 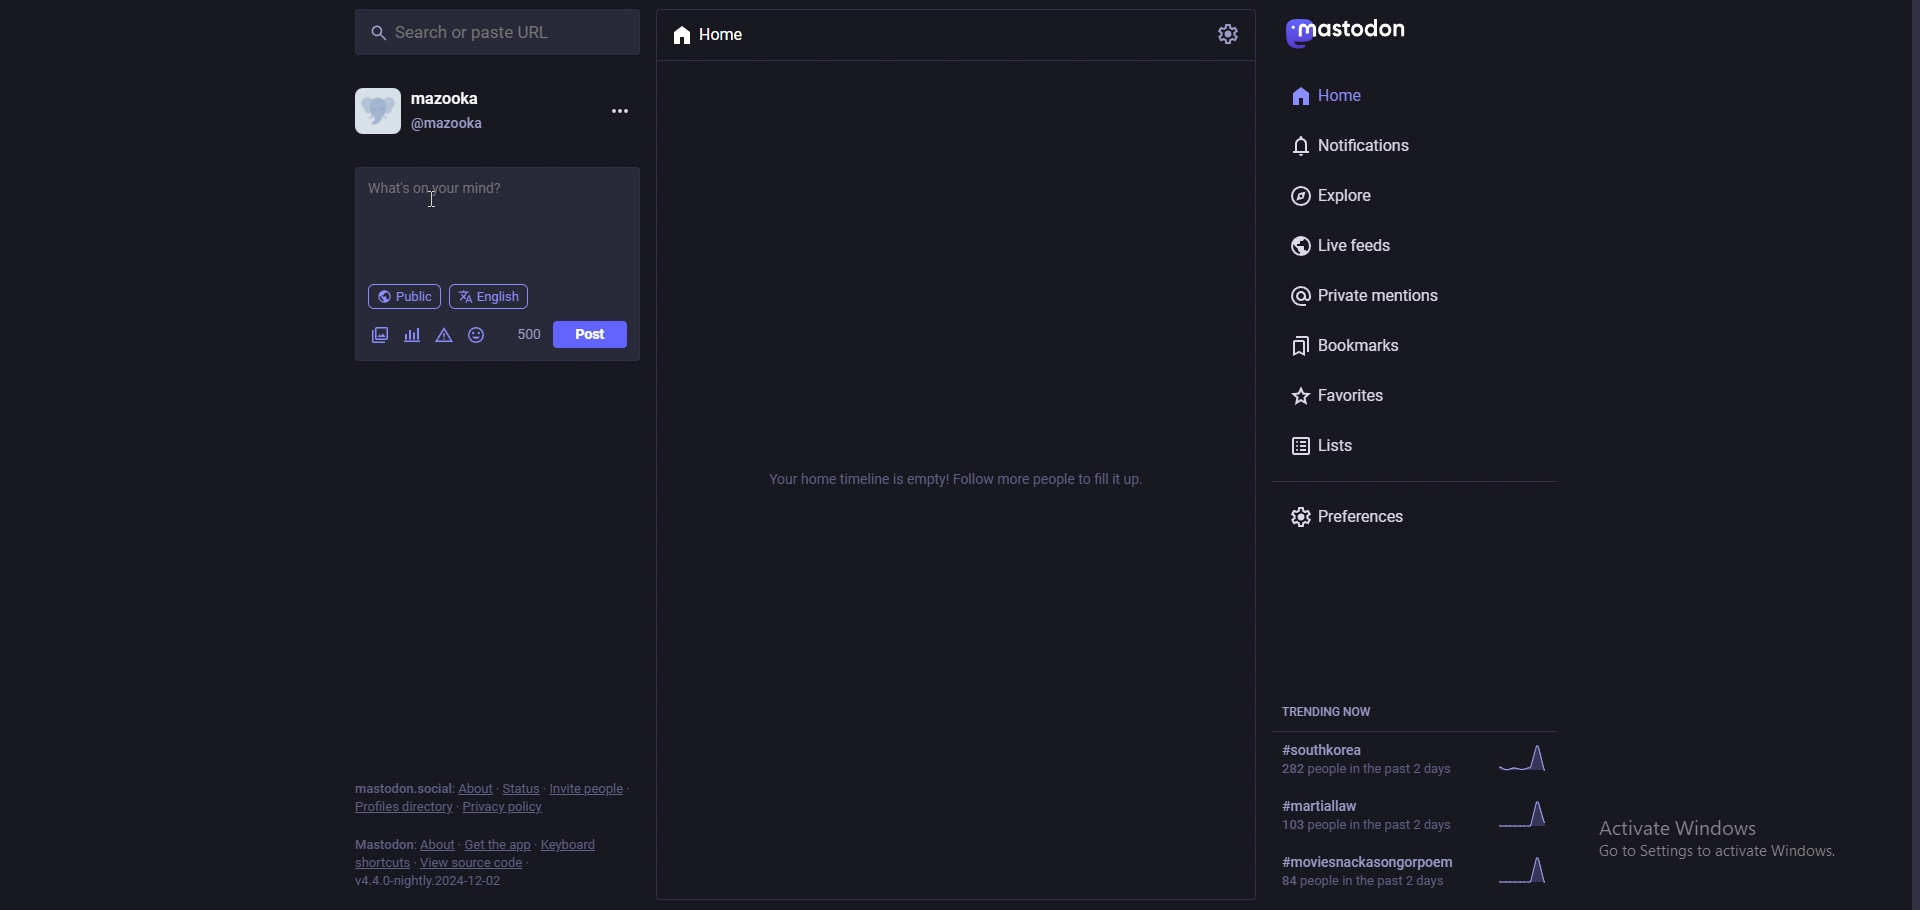 I want to click on audience, so click(x=405, y=296).